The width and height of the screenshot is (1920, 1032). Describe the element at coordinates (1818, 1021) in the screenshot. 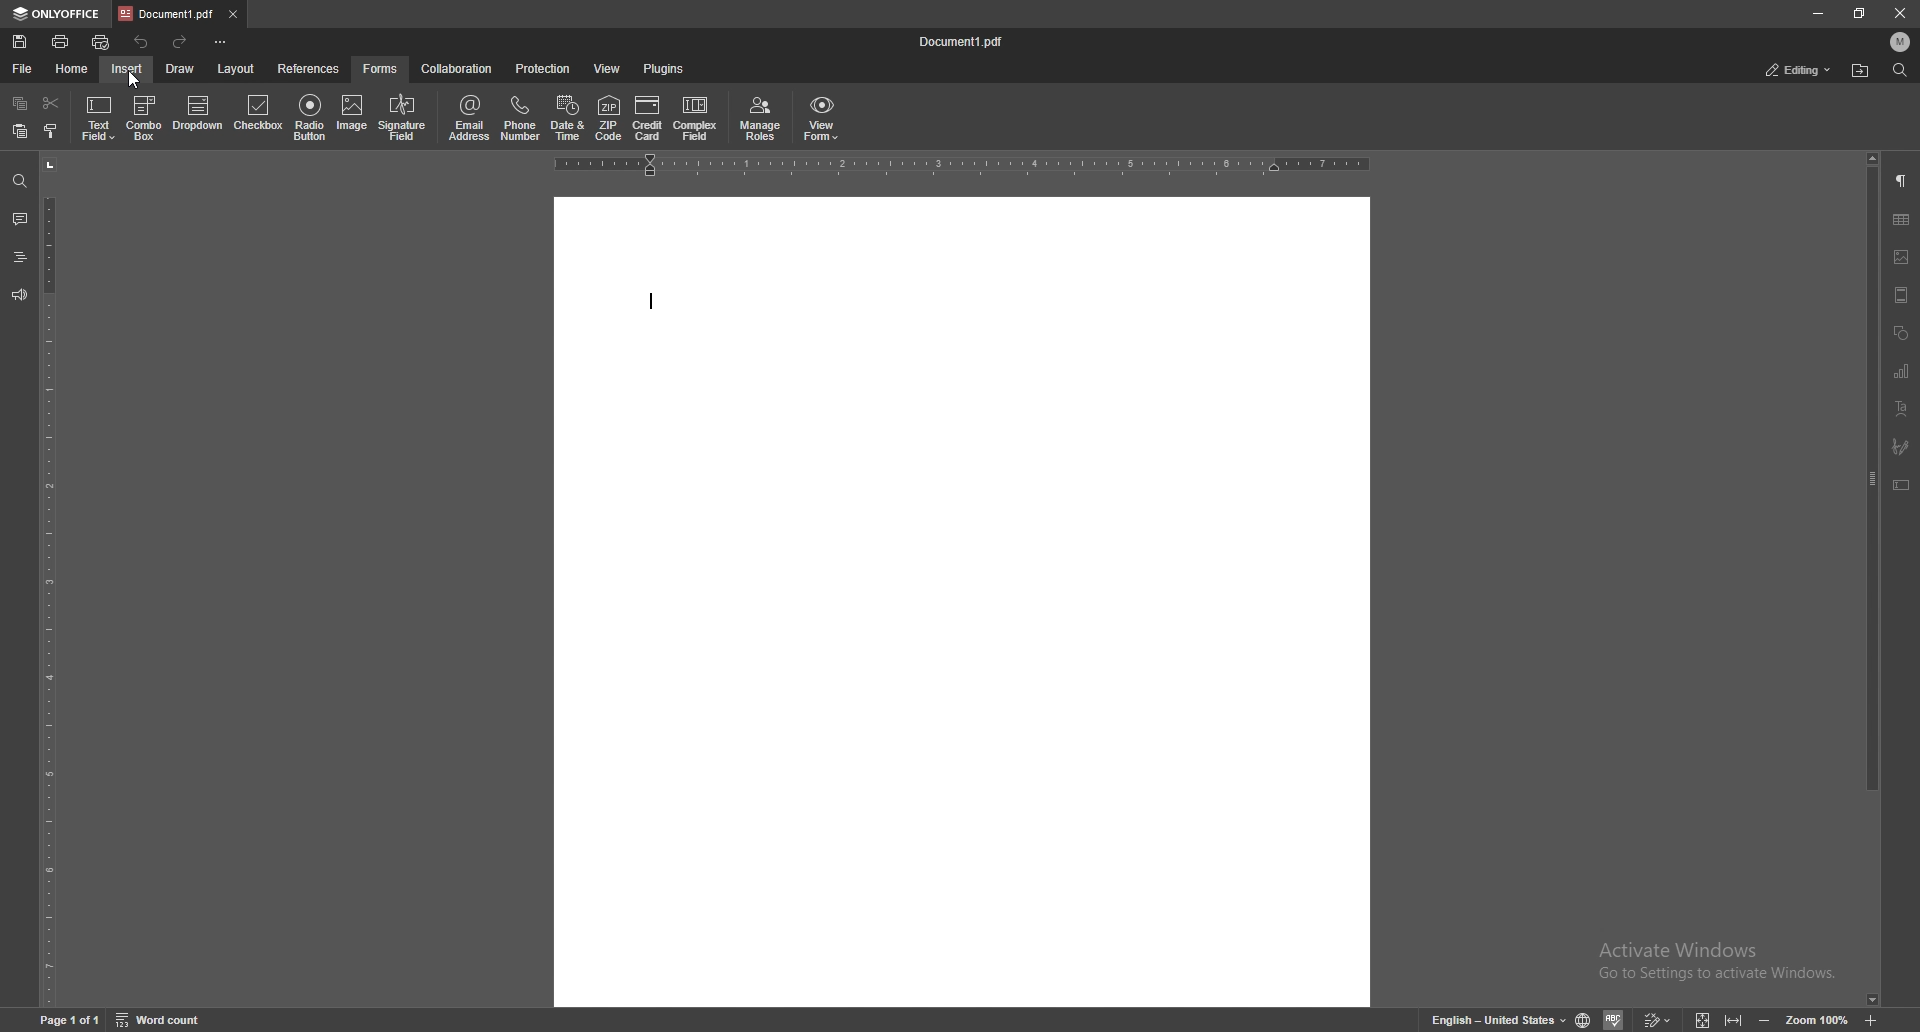

I see `zoom` at that location.